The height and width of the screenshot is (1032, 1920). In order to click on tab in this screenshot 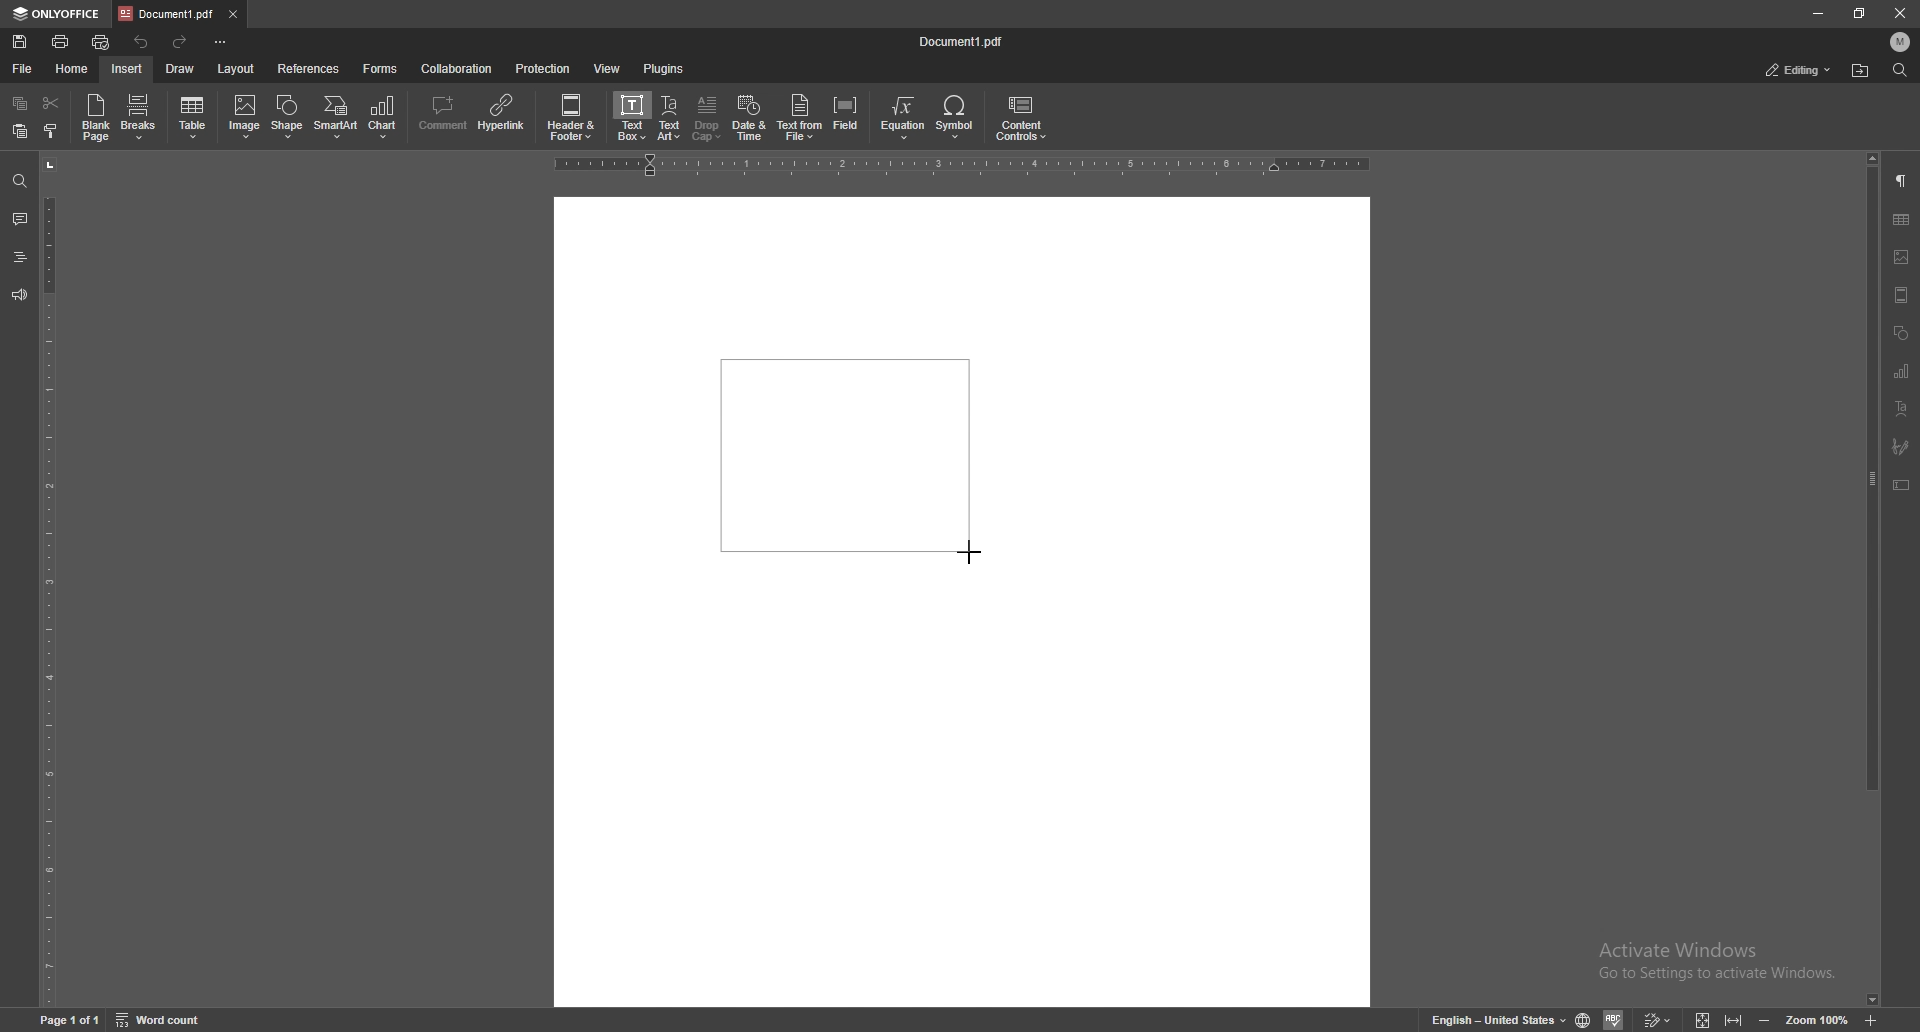, I will do `click(166, 14)`.